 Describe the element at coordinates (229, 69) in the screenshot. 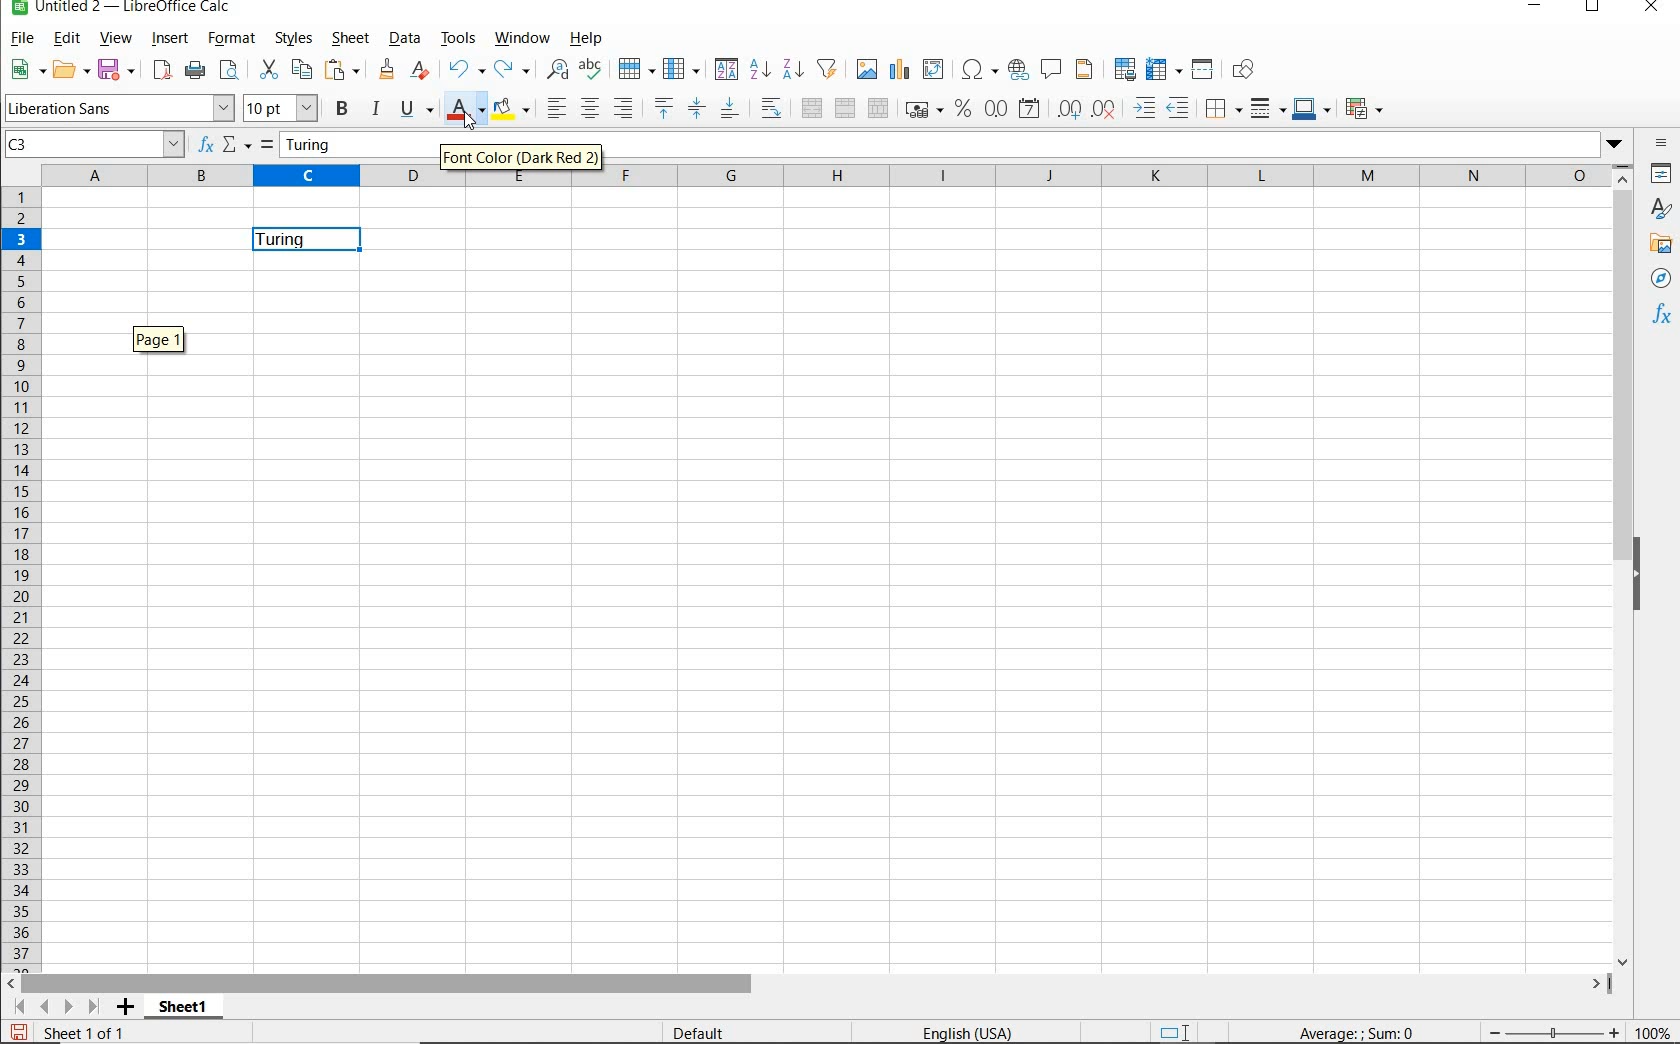

I see `TOGGLE PRINT PREVIEW` at that location.